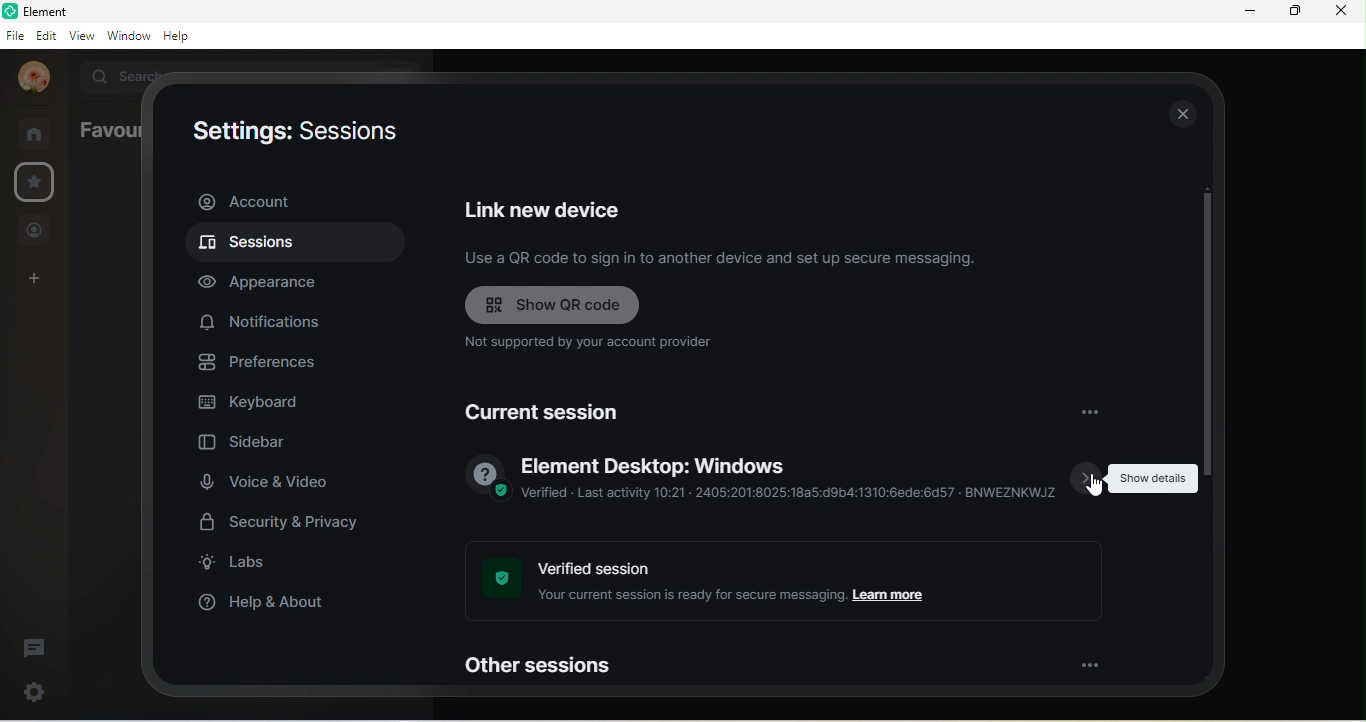 The width and height of the screenshot is (1366, 722). I want to click on options, so click(1091, 414).